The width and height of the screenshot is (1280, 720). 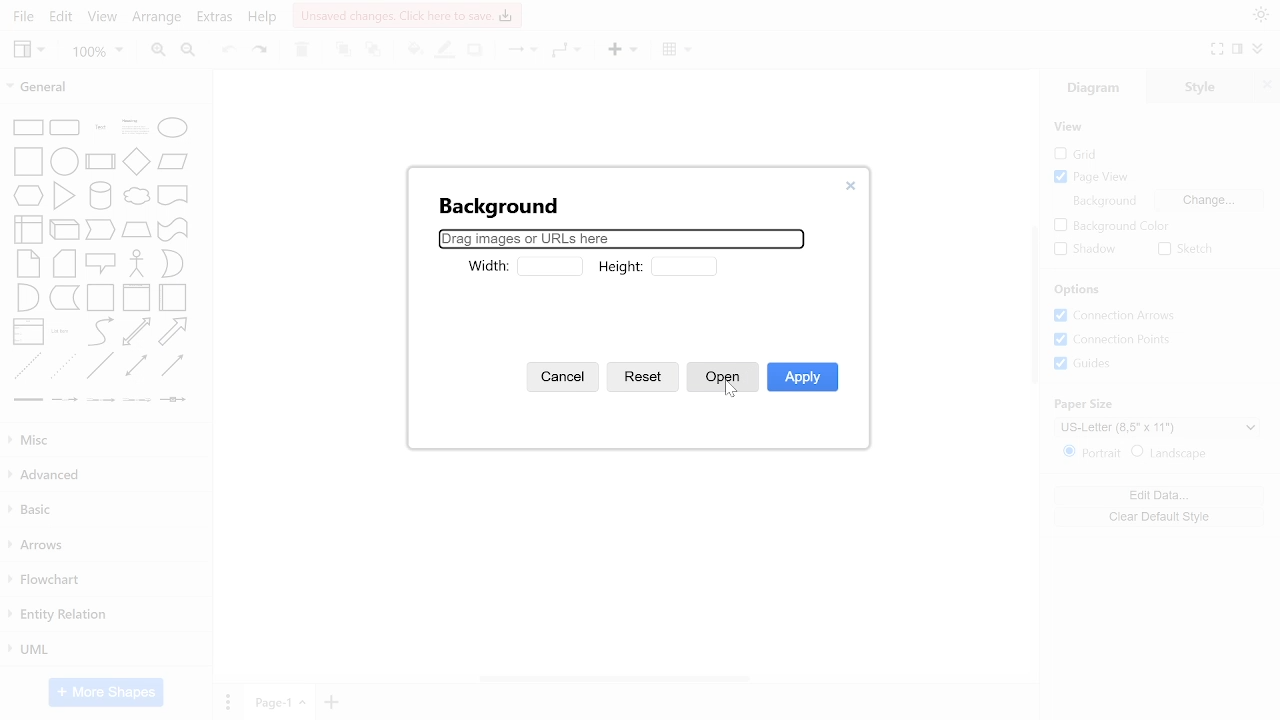 What do you see at coordinates (25, 400) in the screenshot?
I see `general shapes` at bounding box center [25, 400].